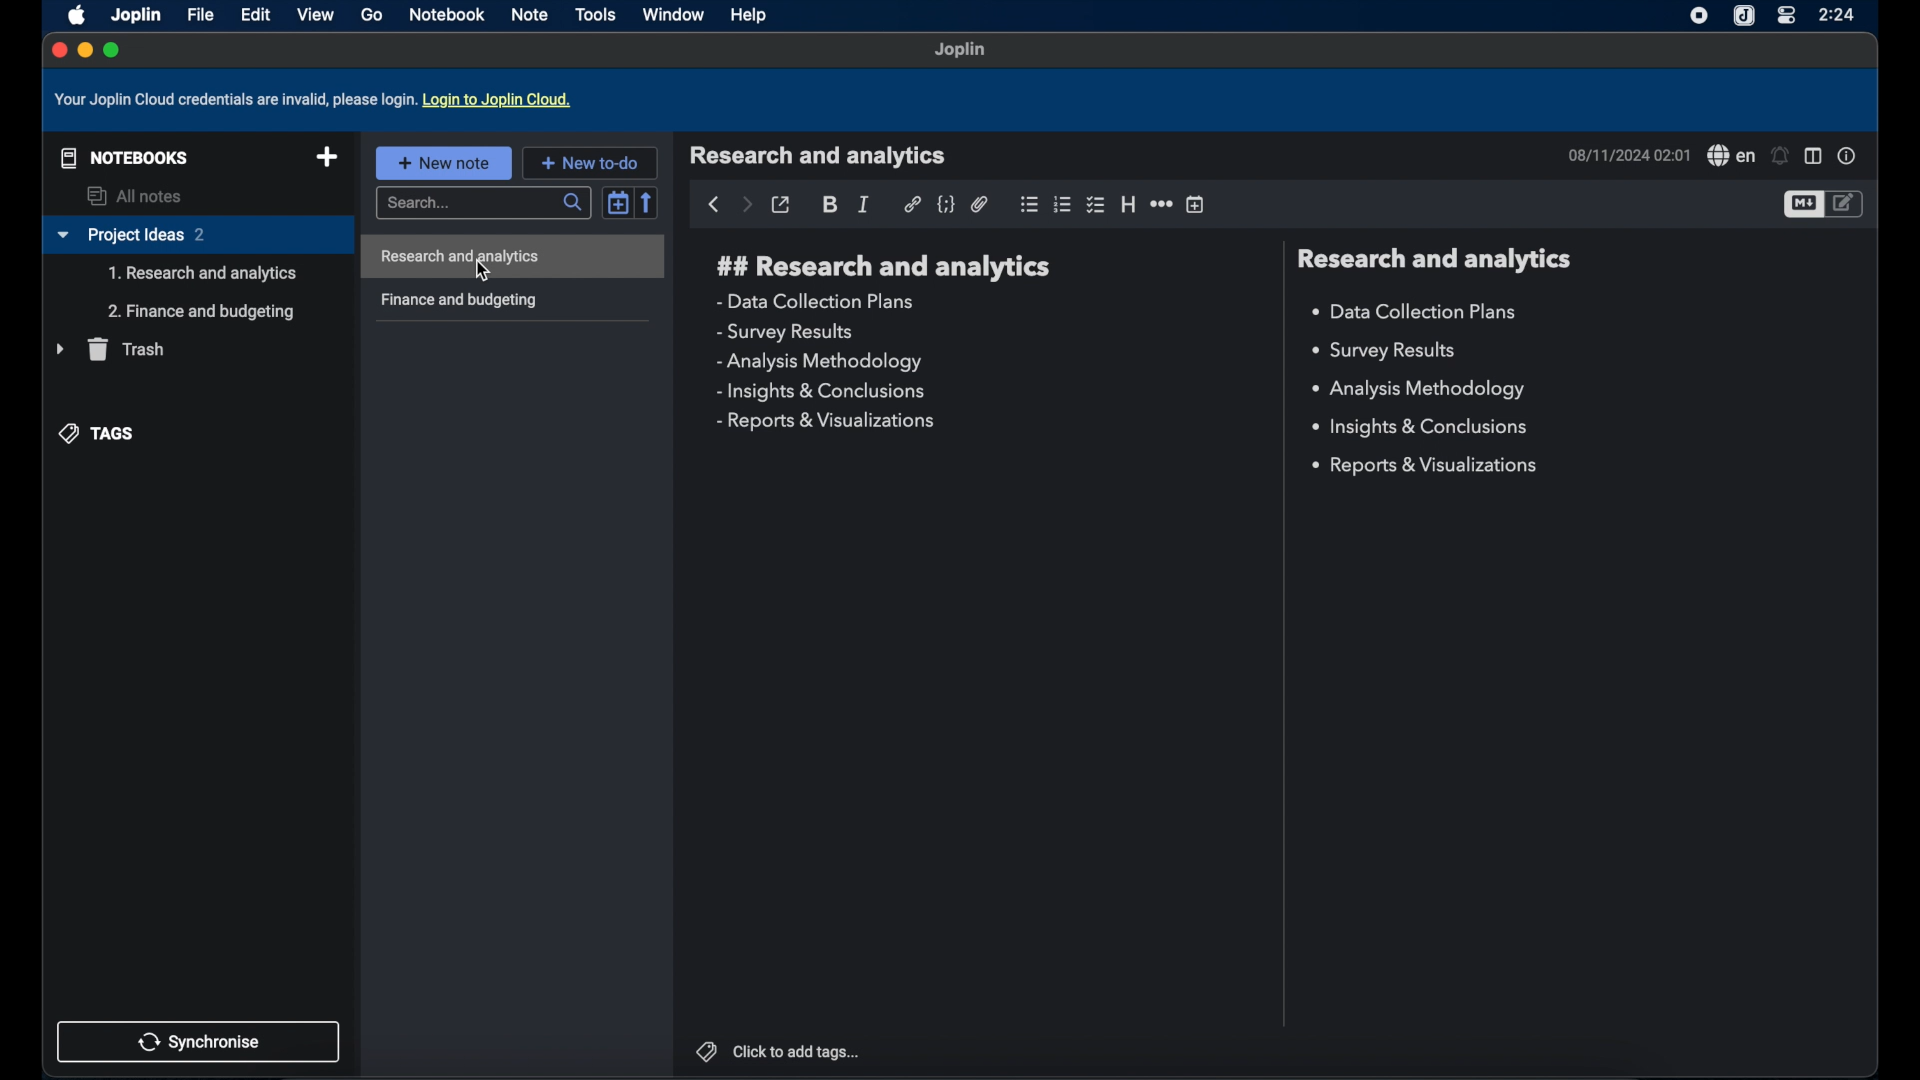 This screenshot has width=1920, height=1080. Describe the element at coordinates (1785, 16) in the screenshot. I see `control center` at that location.